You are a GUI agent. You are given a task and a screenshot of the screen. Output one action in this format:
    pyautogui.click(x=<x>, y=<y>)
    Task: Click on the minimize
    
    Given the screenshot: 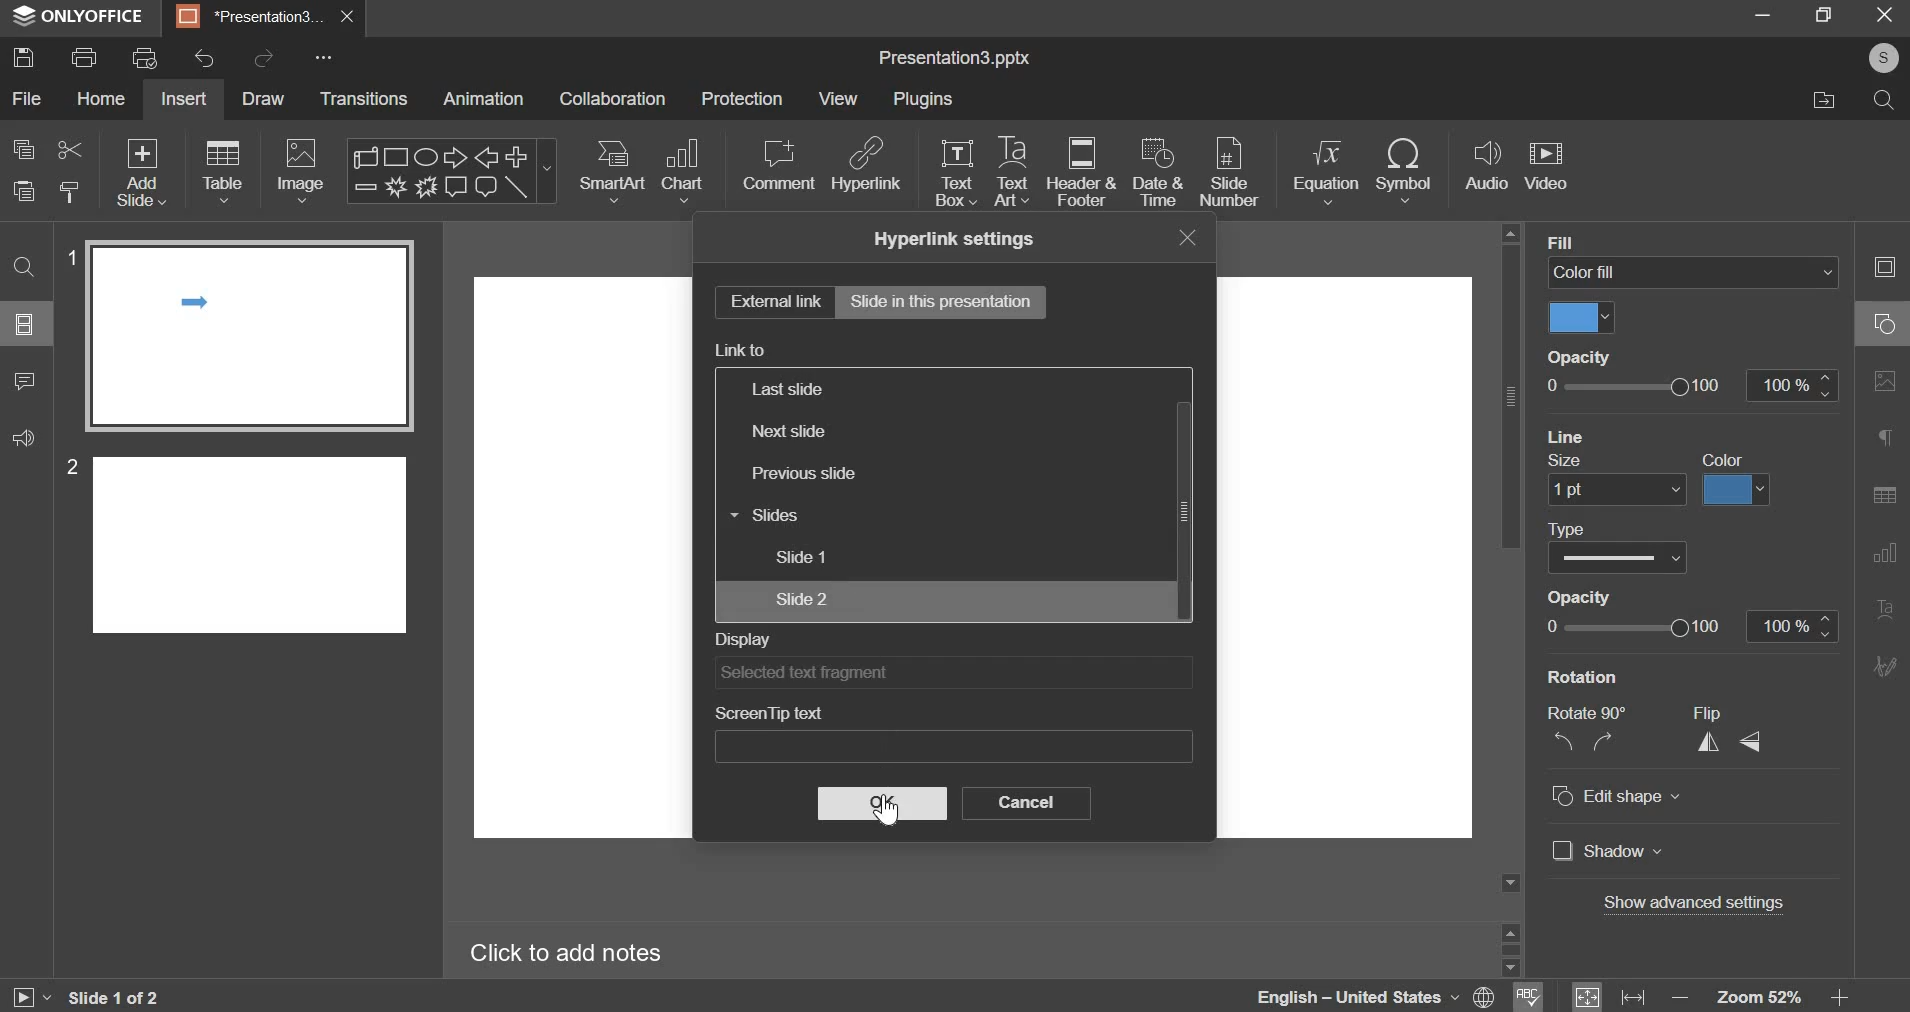 What is the action you would take?
    pyautogui.click(x=1763, y=14)
    